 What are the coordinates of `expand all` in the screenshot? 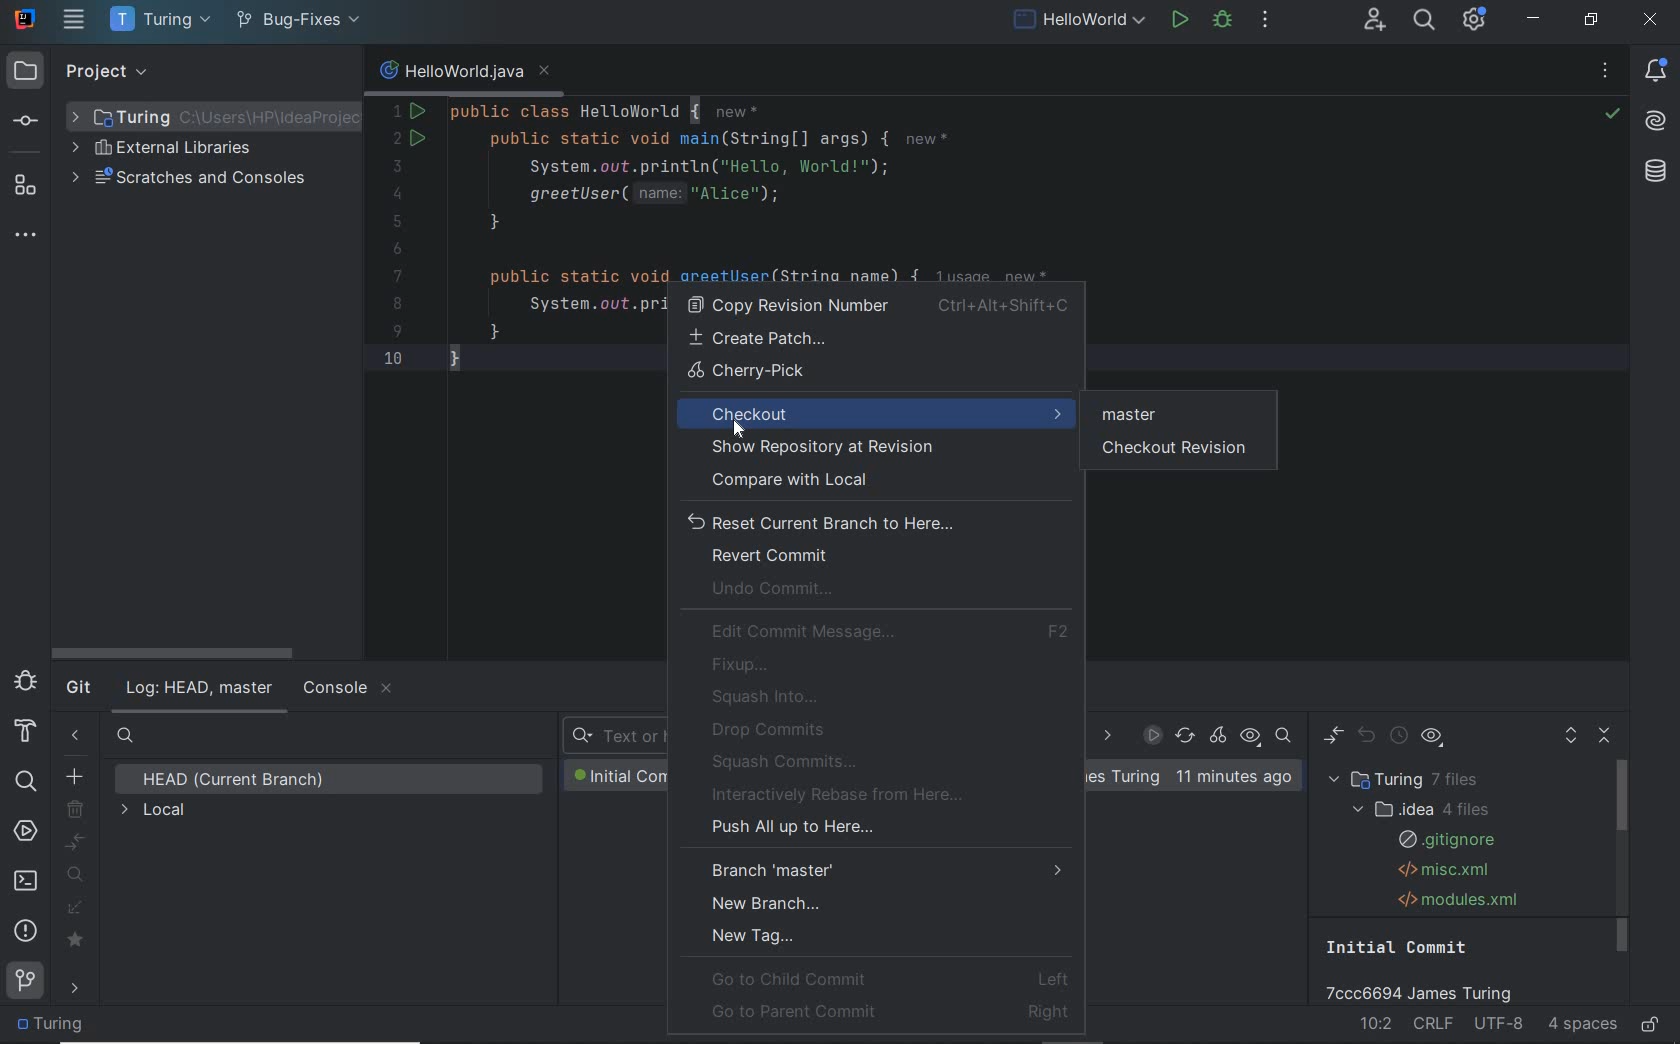 It's located at (1570, 739).